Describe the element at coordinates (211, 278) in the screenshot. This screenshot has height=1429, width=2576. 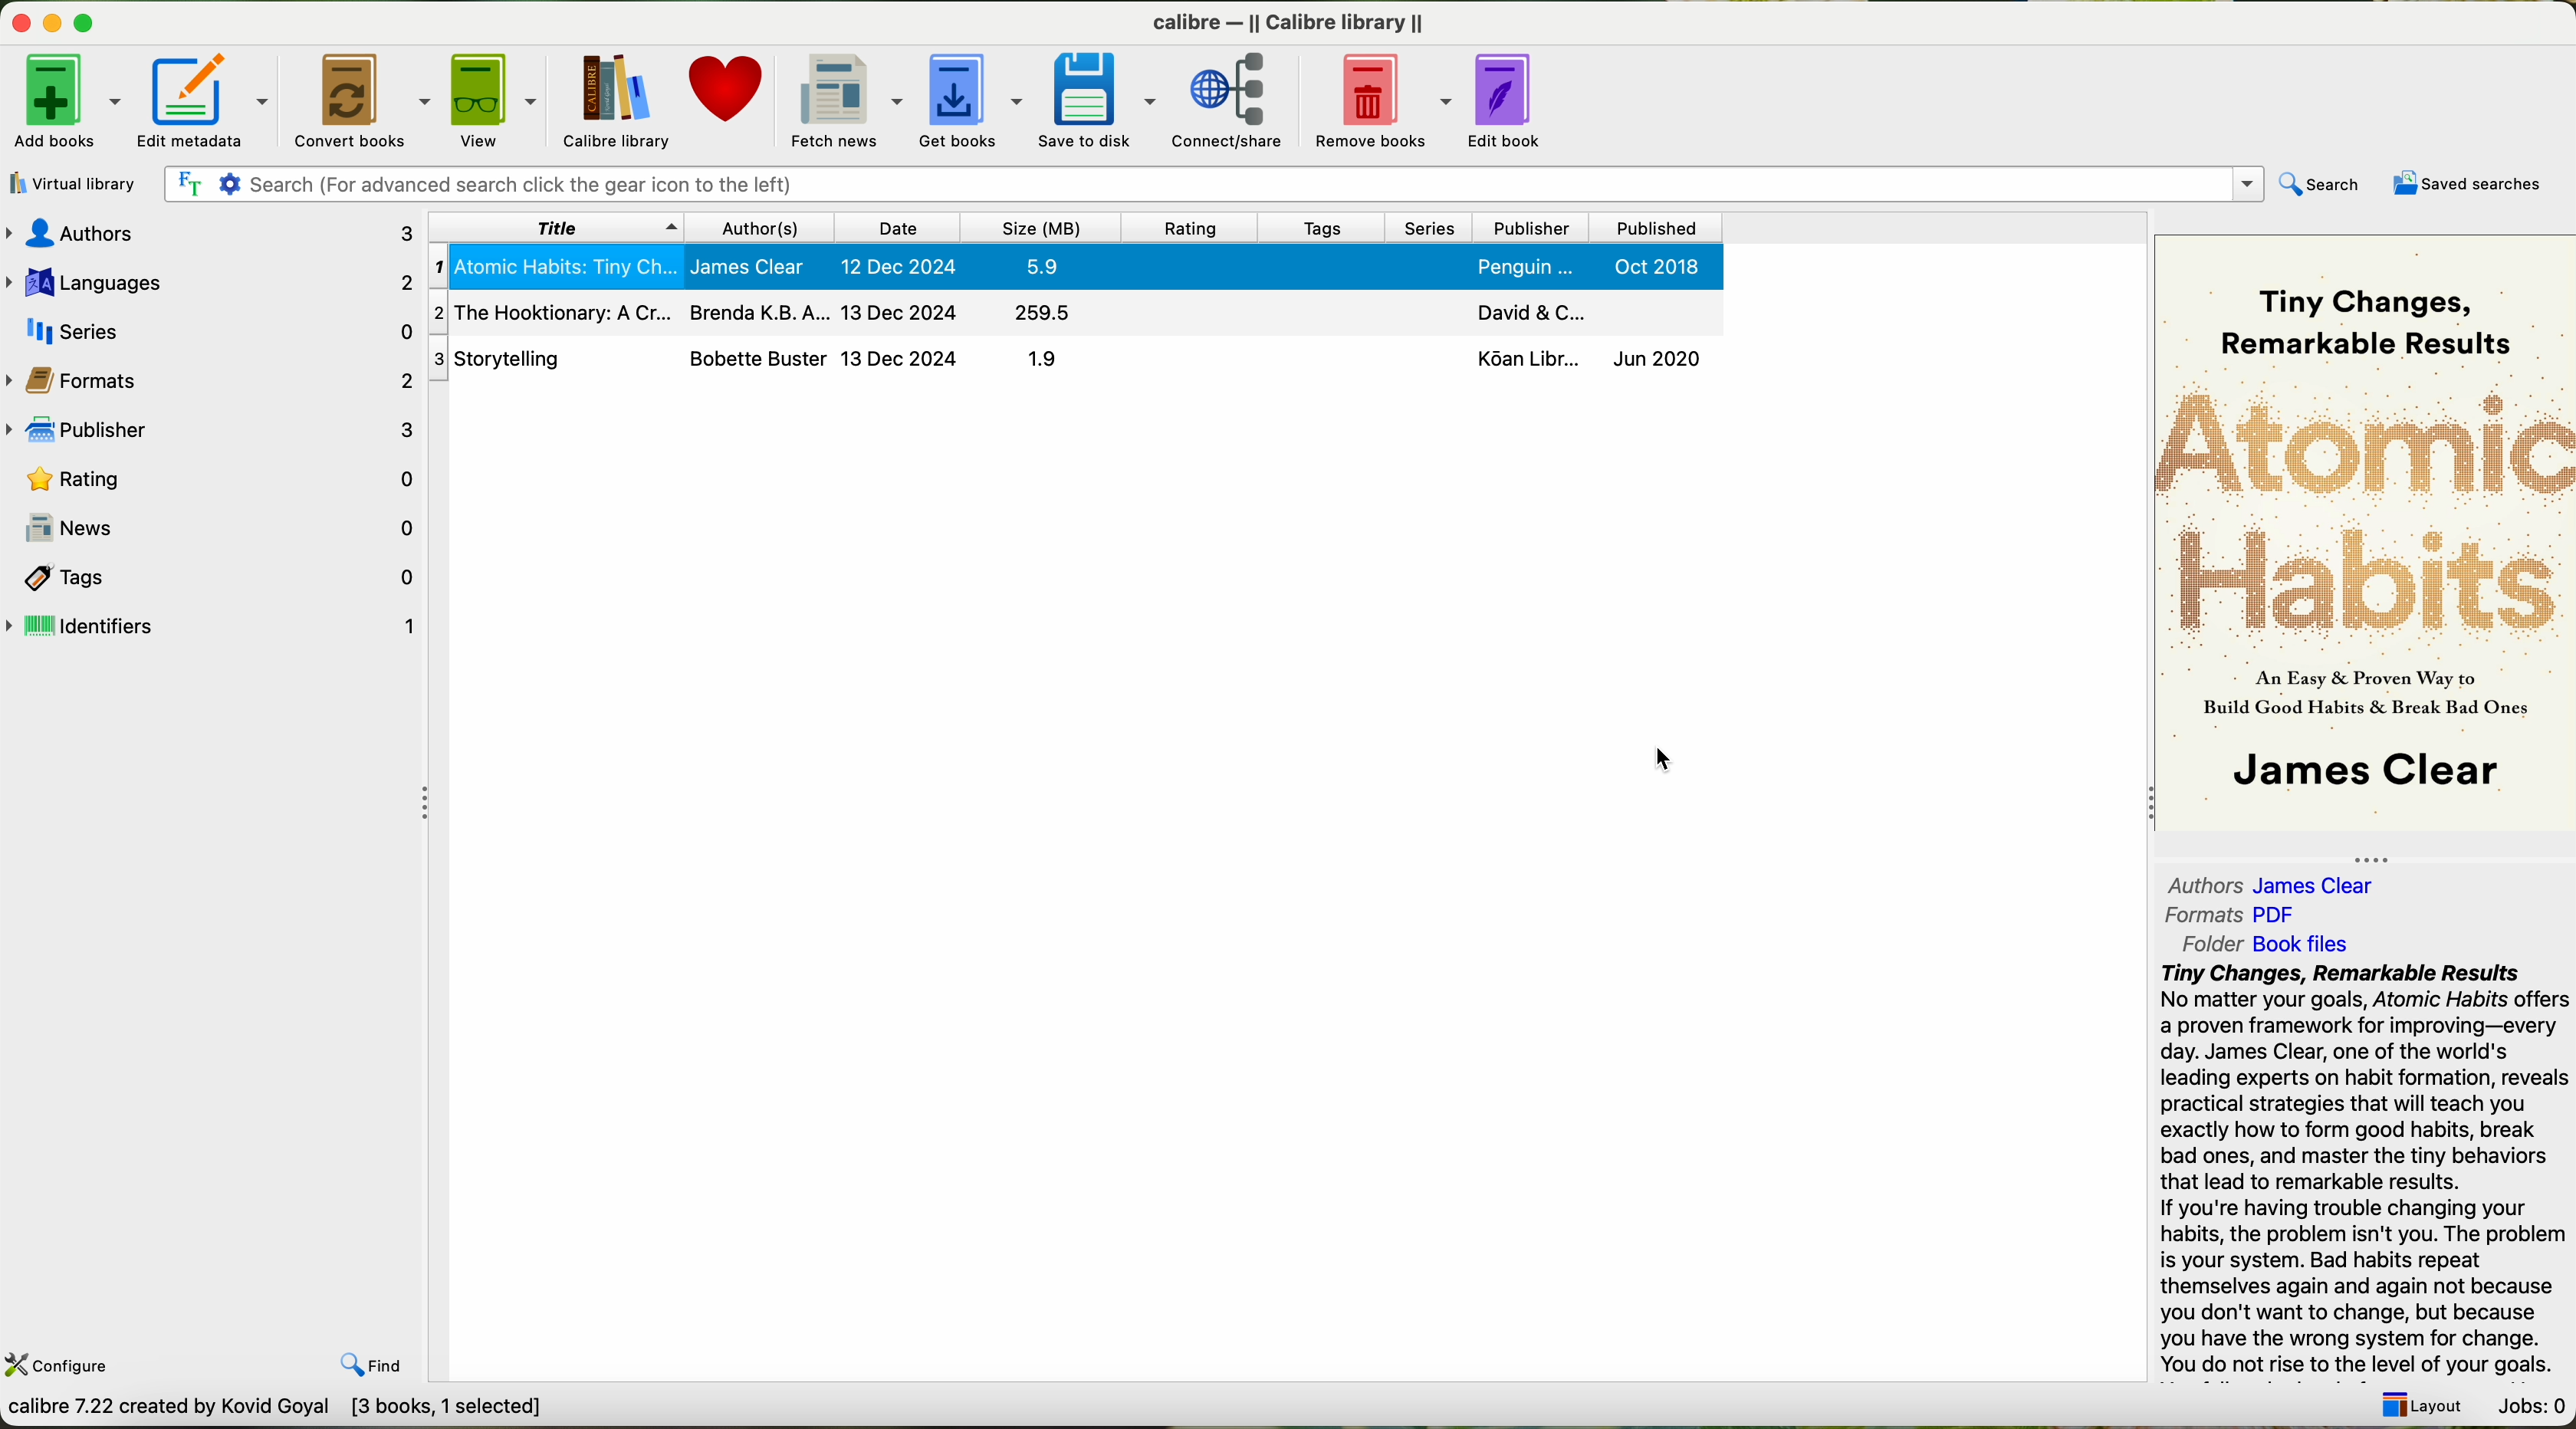
I see `Lanugages` at that location.